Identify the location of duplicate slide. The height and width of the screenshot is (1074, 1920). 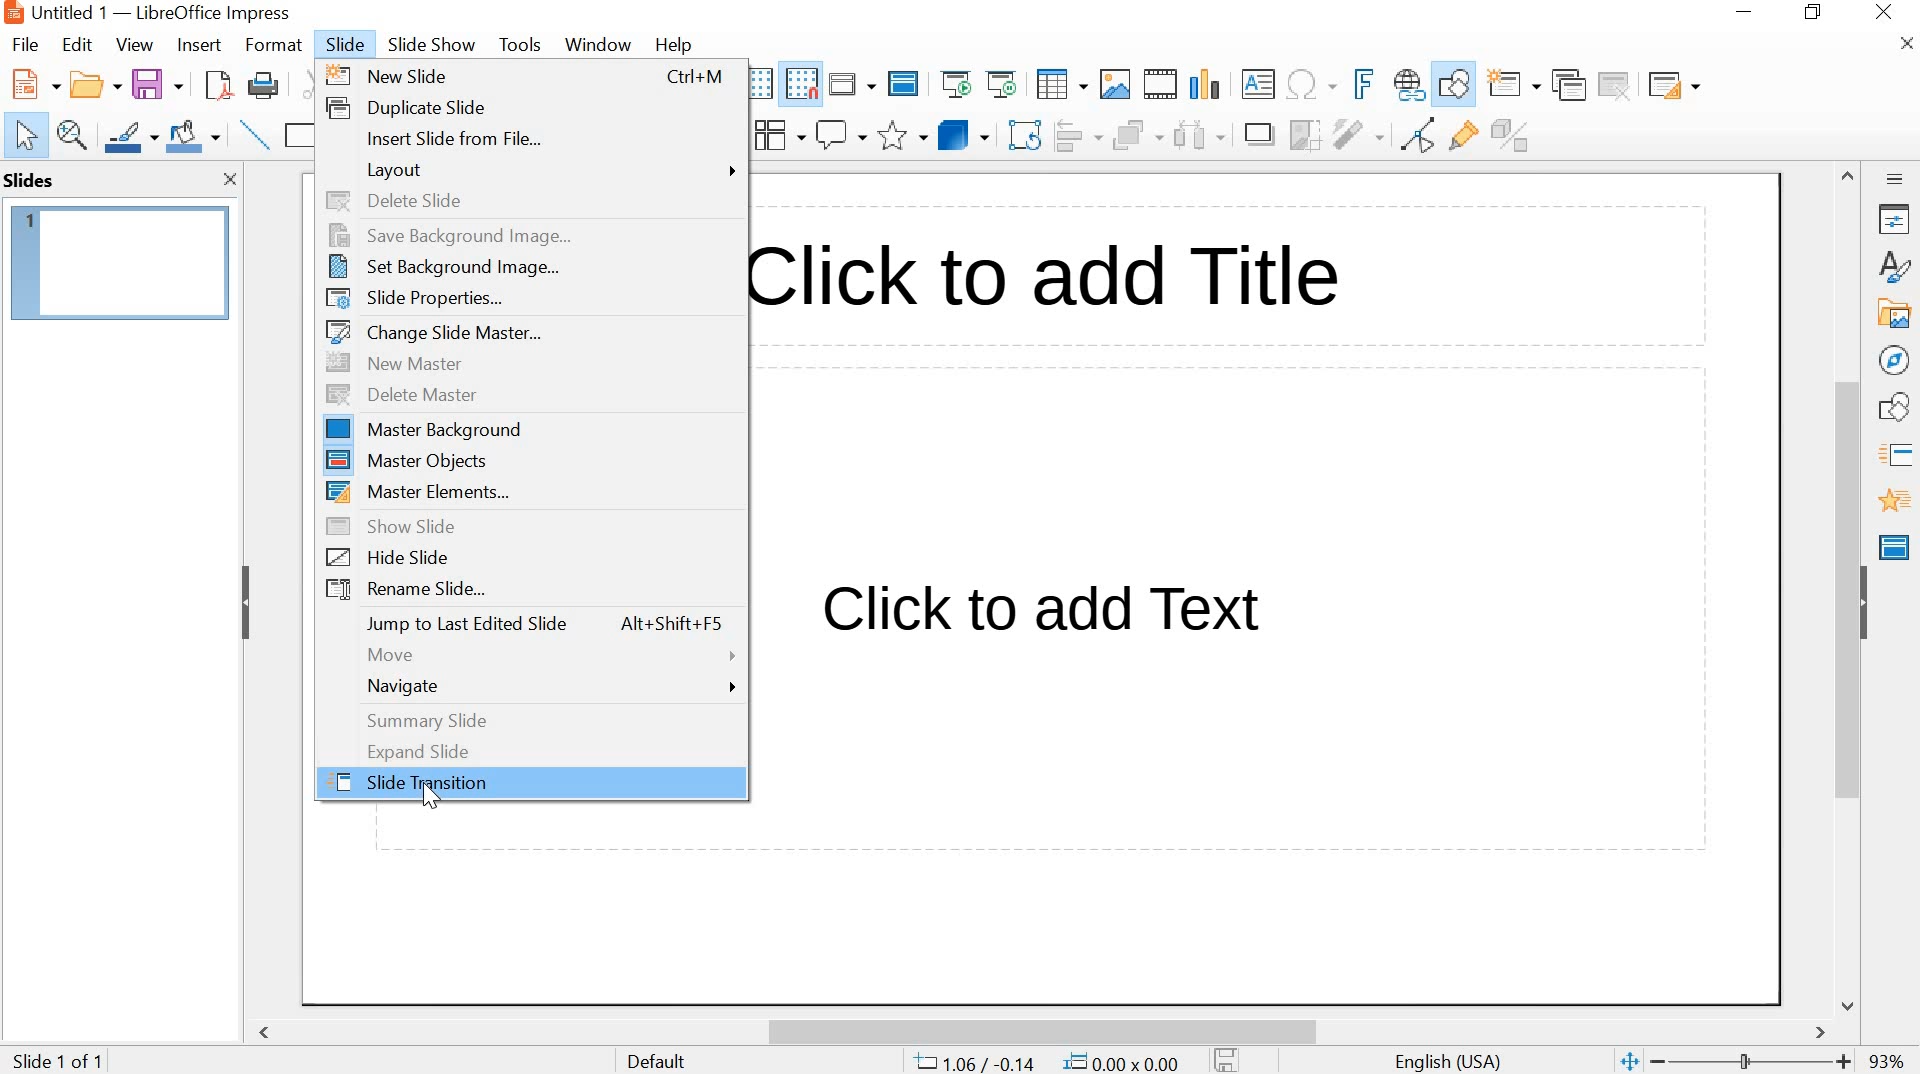
(529, 105).